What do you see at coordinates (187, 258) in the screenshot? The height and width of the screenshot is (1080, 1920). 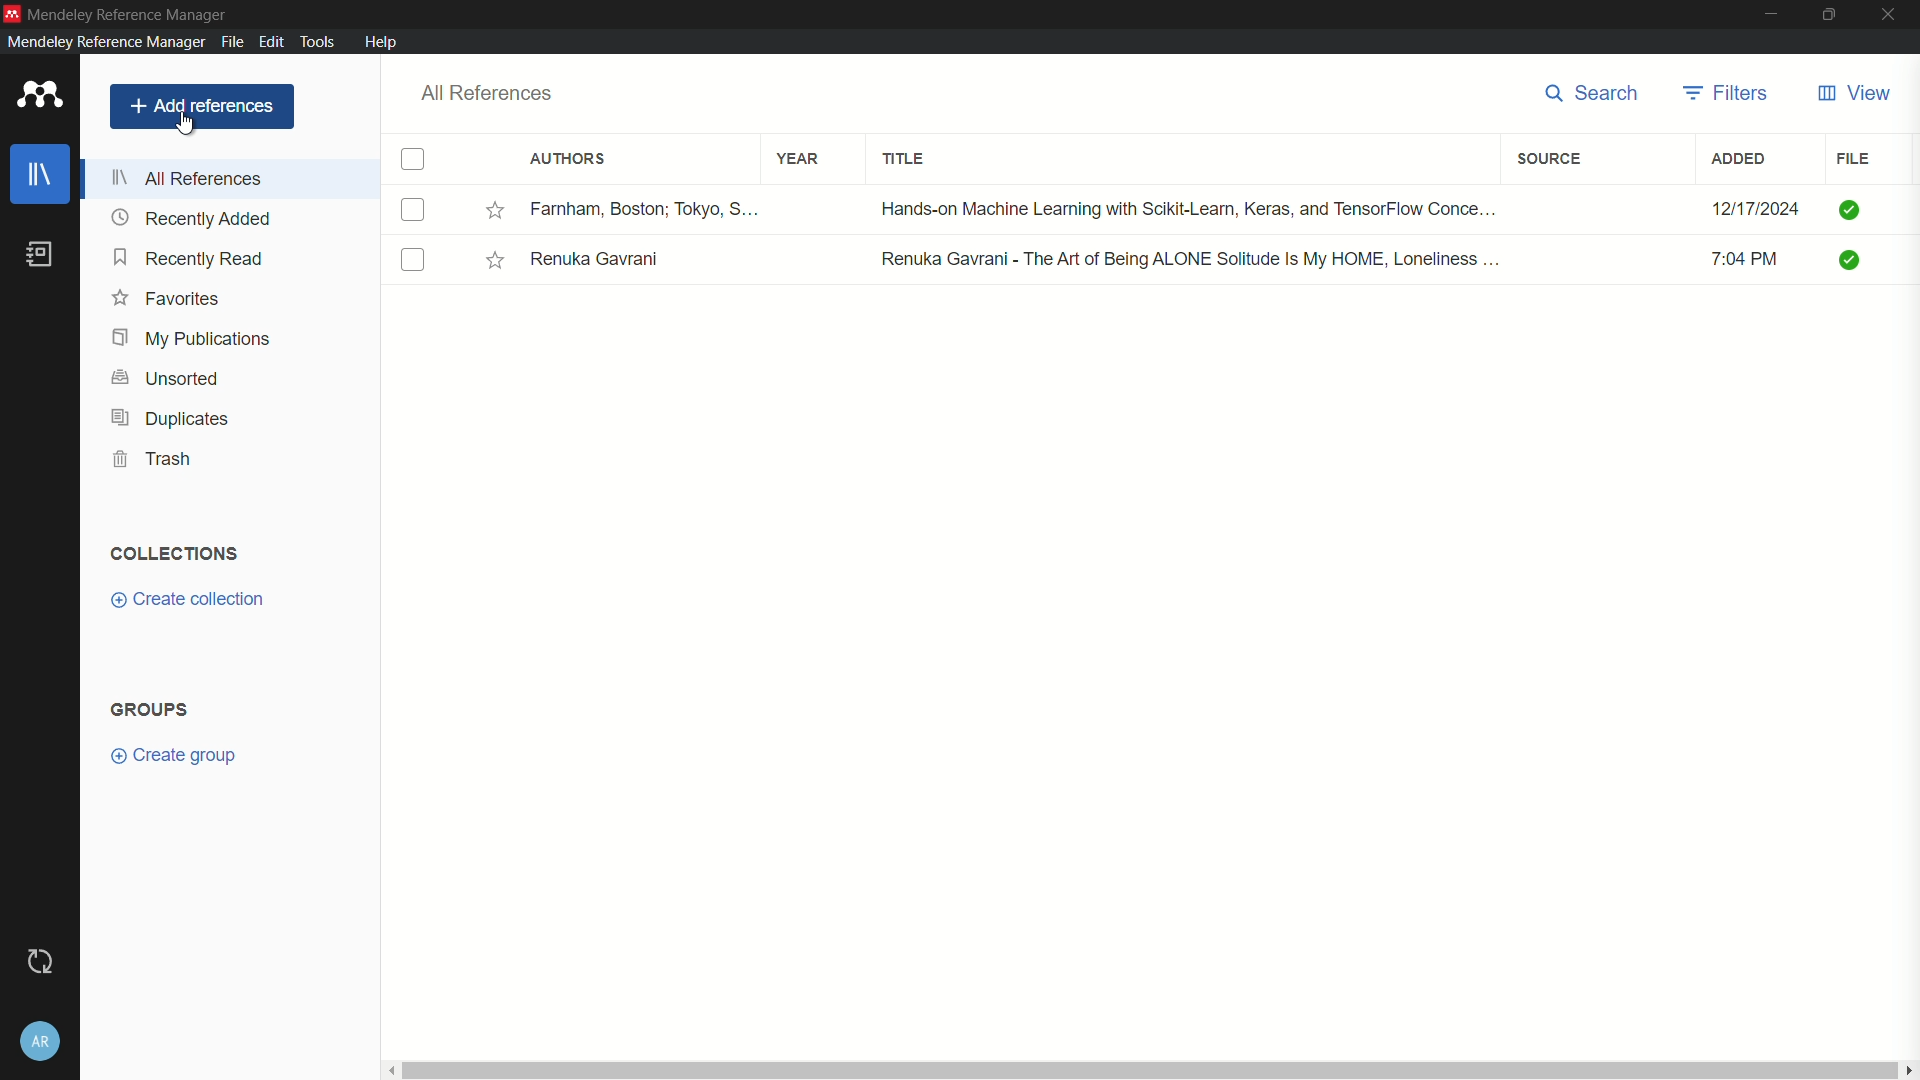 I see `recently read` at bounding box center [187, 258].